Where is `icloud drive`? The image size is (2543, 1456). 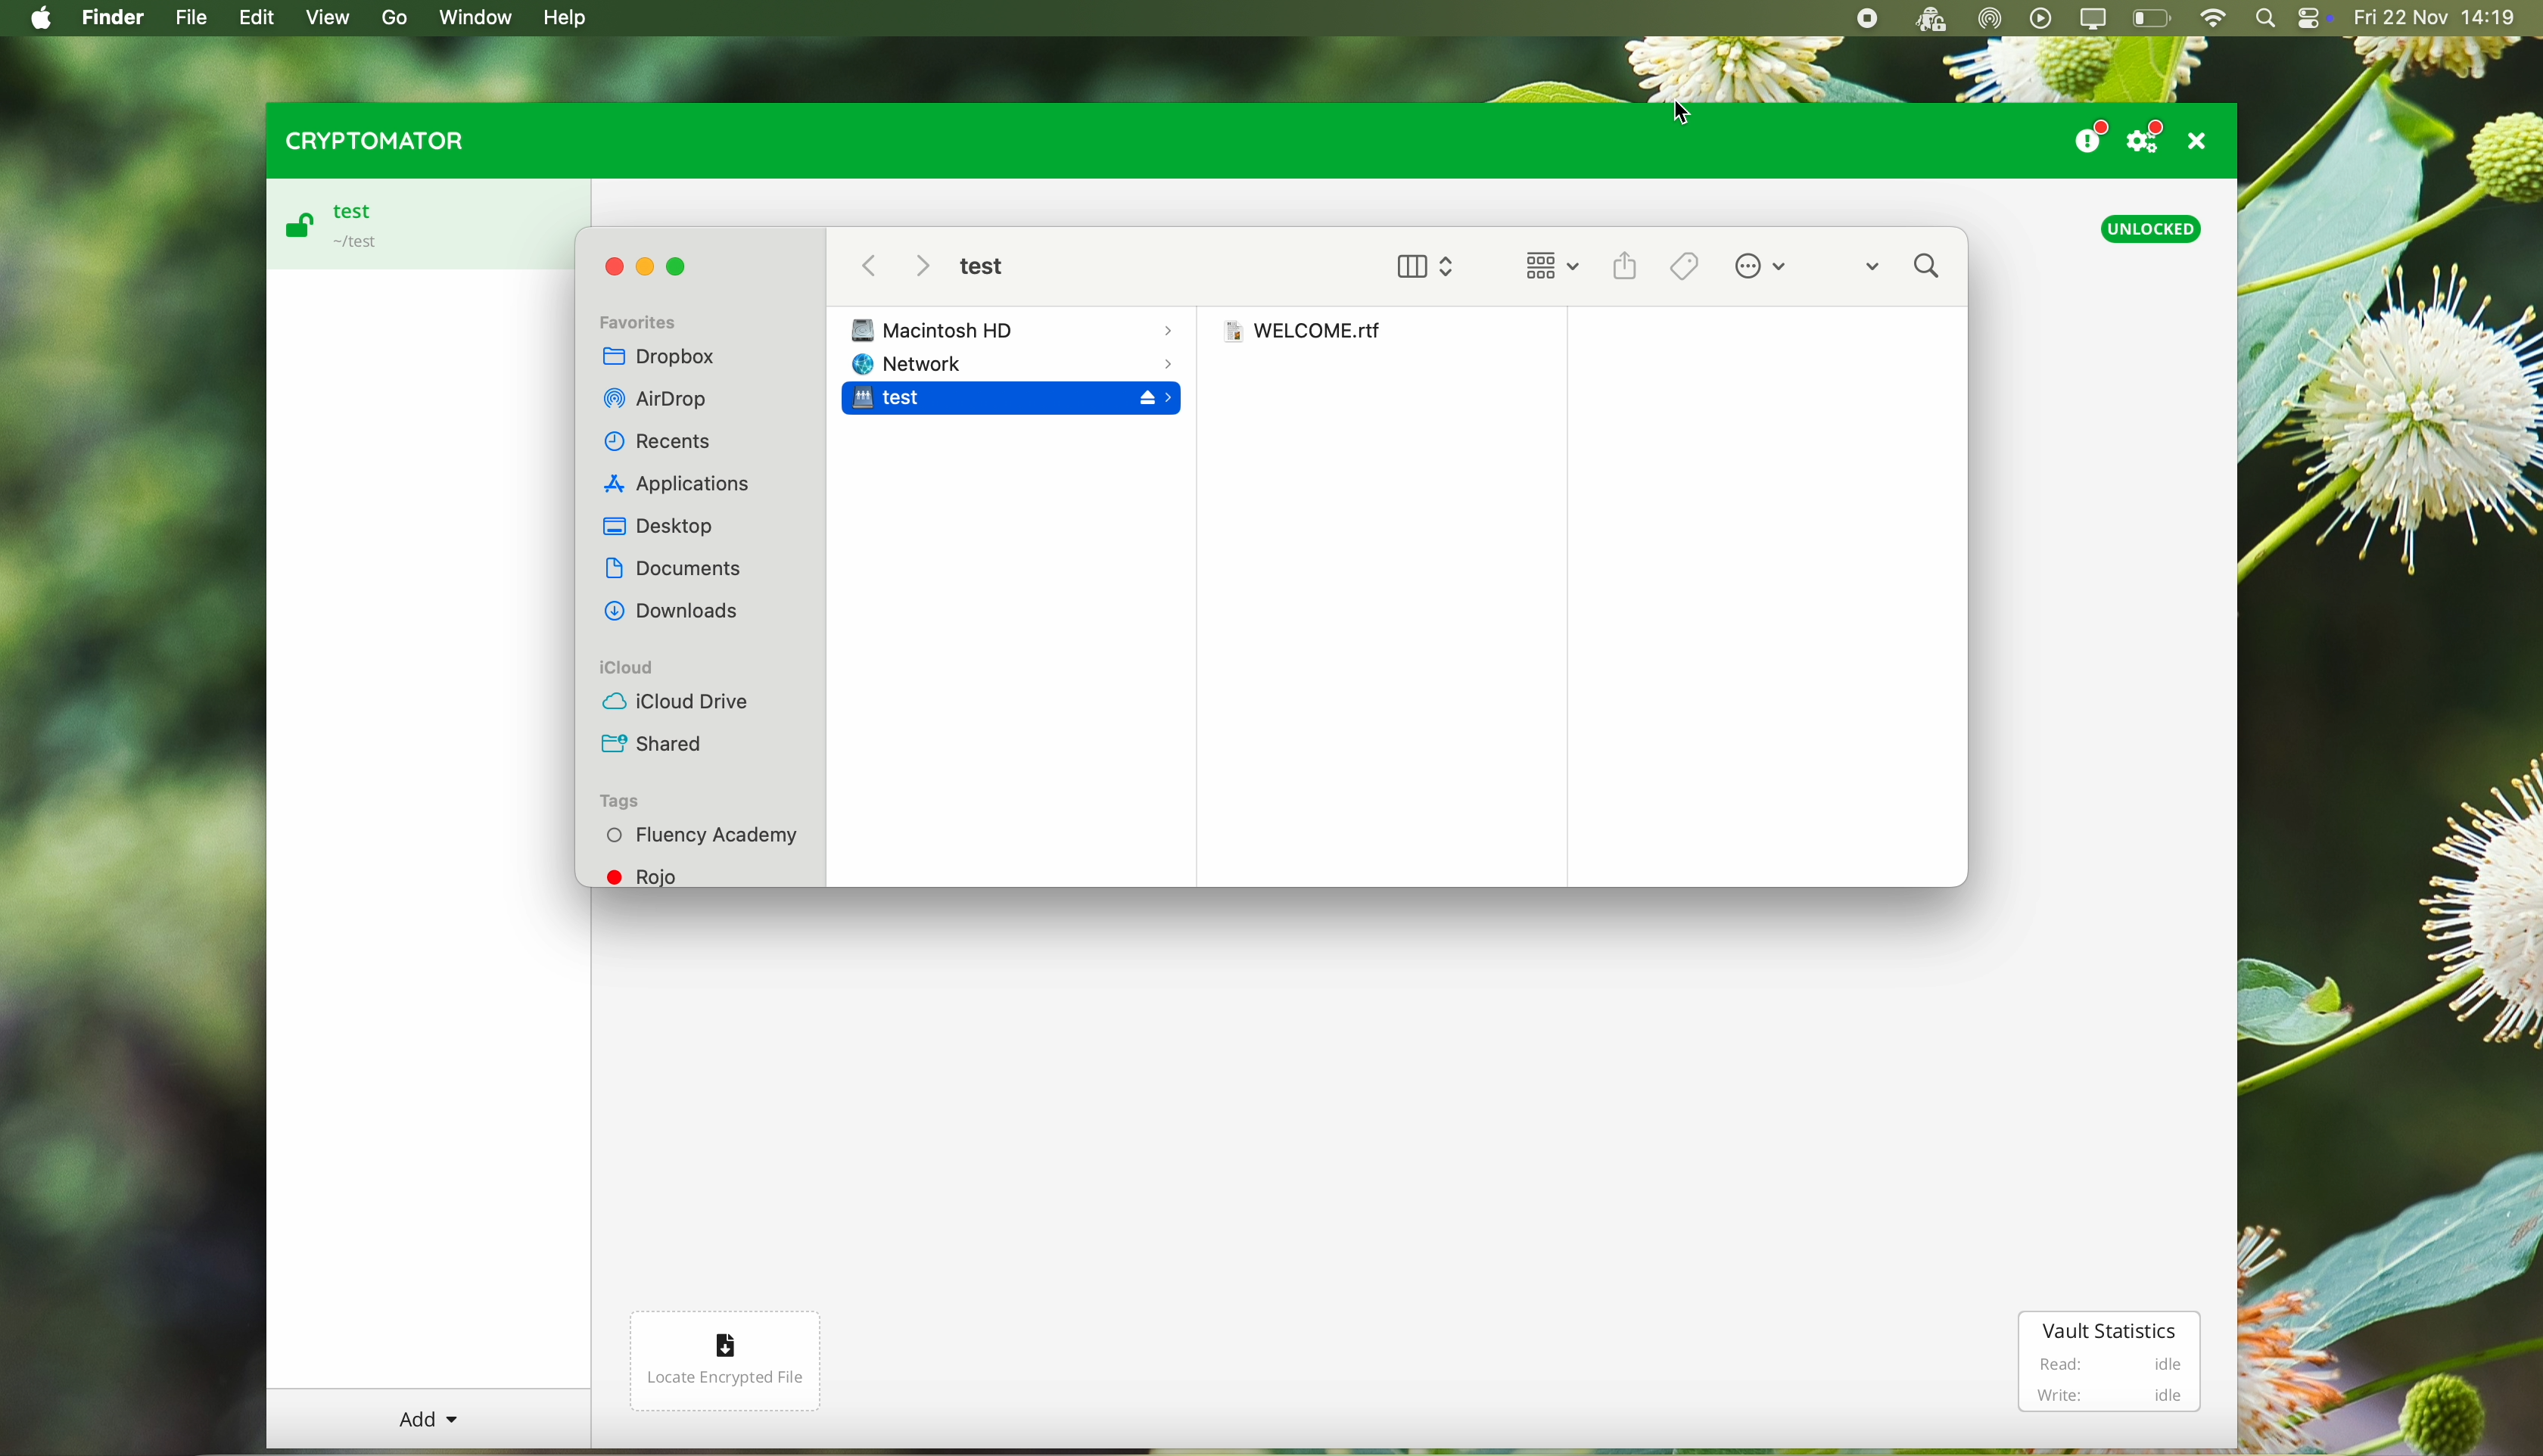
icloud drive is located at coordinates (672, 700).